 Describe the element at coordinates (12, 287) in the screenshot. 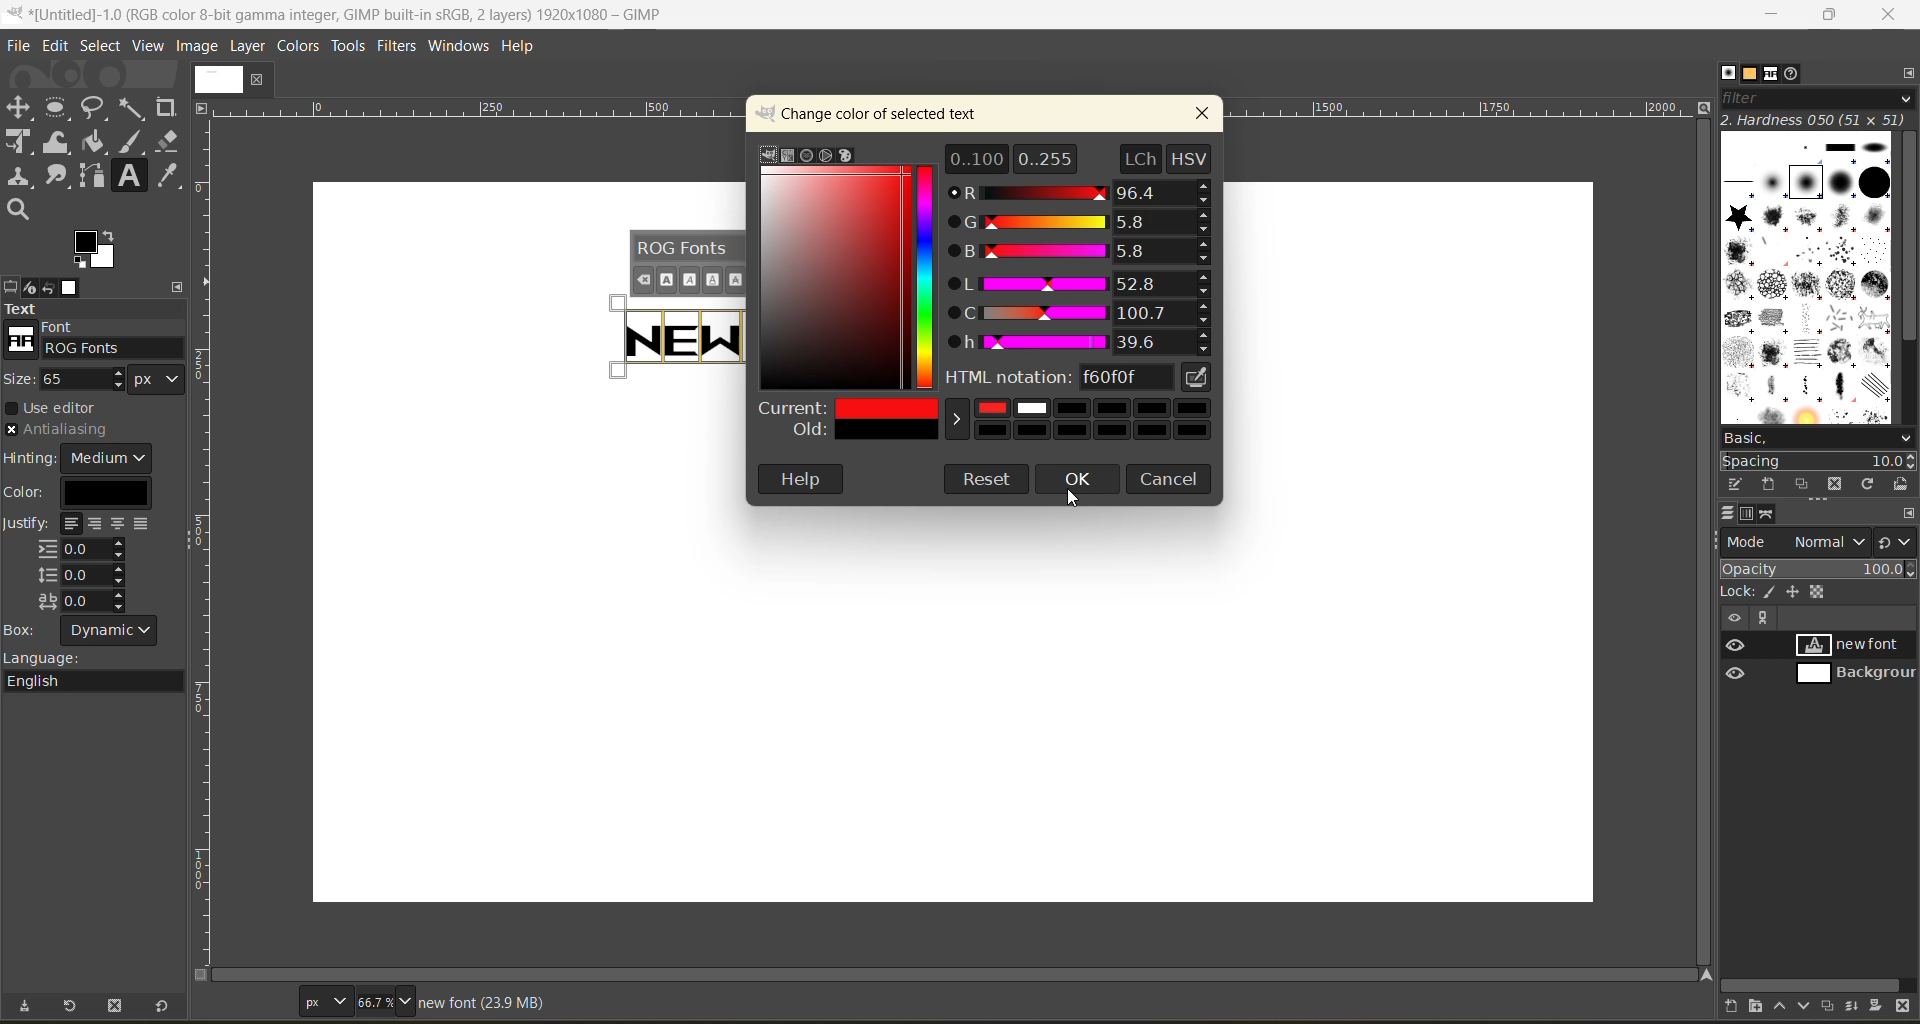

I see `tool options` at that location.